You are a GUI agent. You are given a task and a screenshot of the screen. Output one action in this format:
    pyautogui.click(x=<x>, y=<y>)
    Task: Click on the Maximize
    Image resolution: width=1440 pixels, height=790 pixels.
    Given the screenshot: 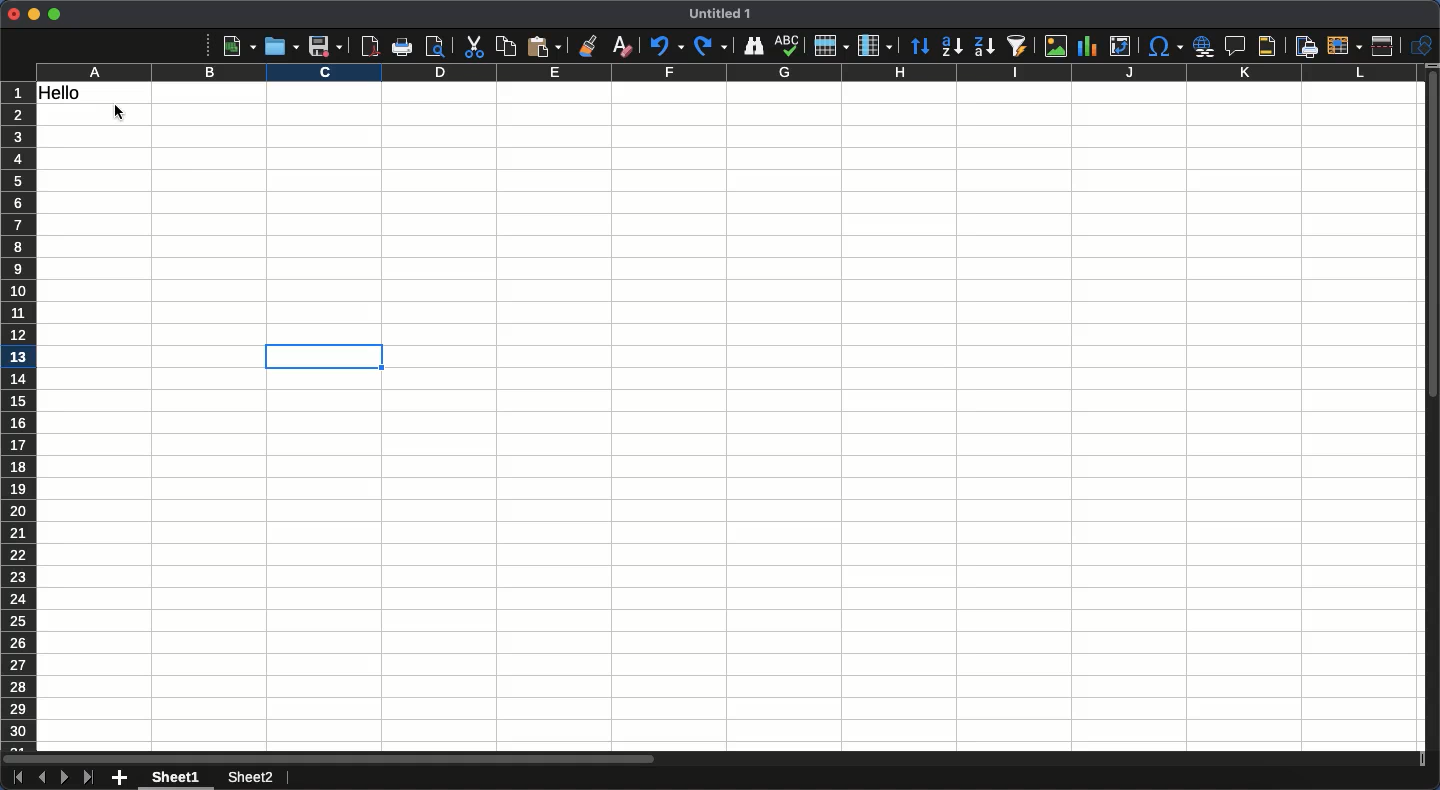 What is the action you would take?
    pyautogui.click(x=54, y=14)
    